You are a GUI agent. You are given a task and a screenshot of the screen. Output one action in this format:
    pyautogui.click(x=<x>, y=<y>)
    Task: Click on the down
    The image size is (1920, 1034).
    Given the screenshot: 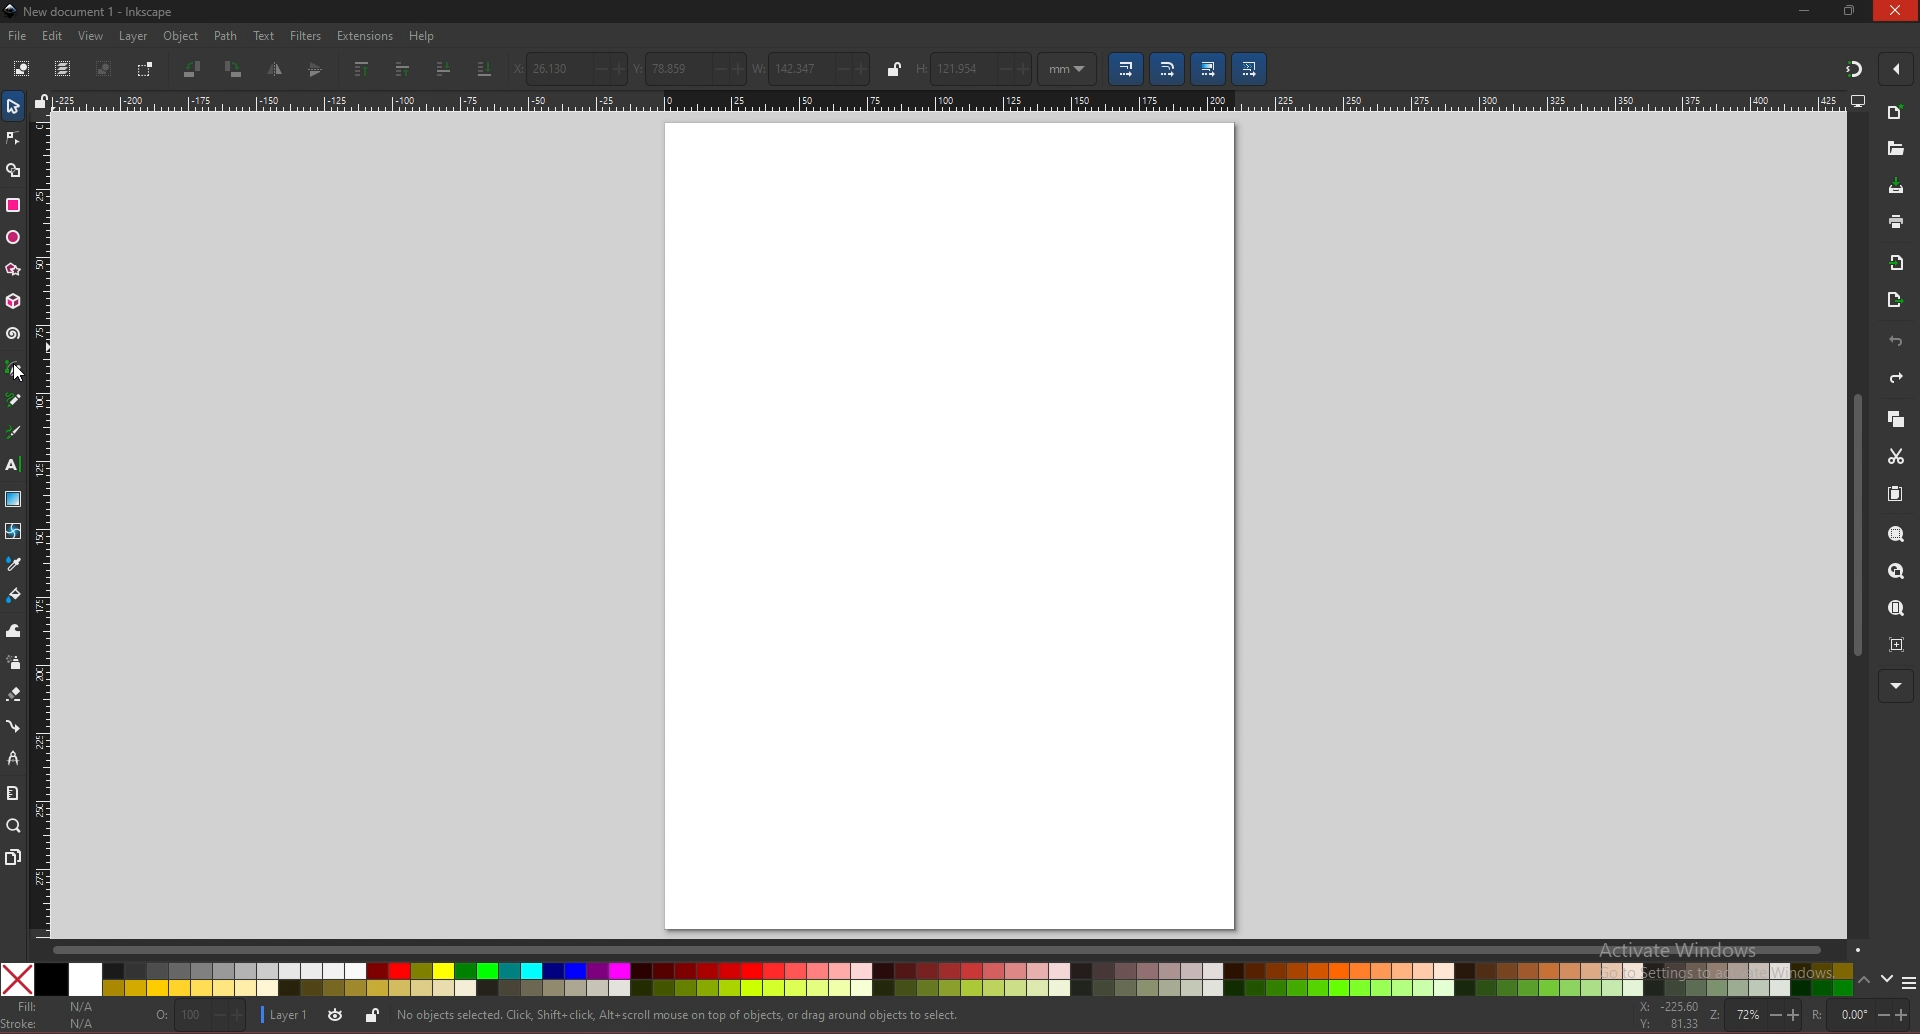 What is the action you would take?
    pyautogui.click(x=1888, y=979)
    